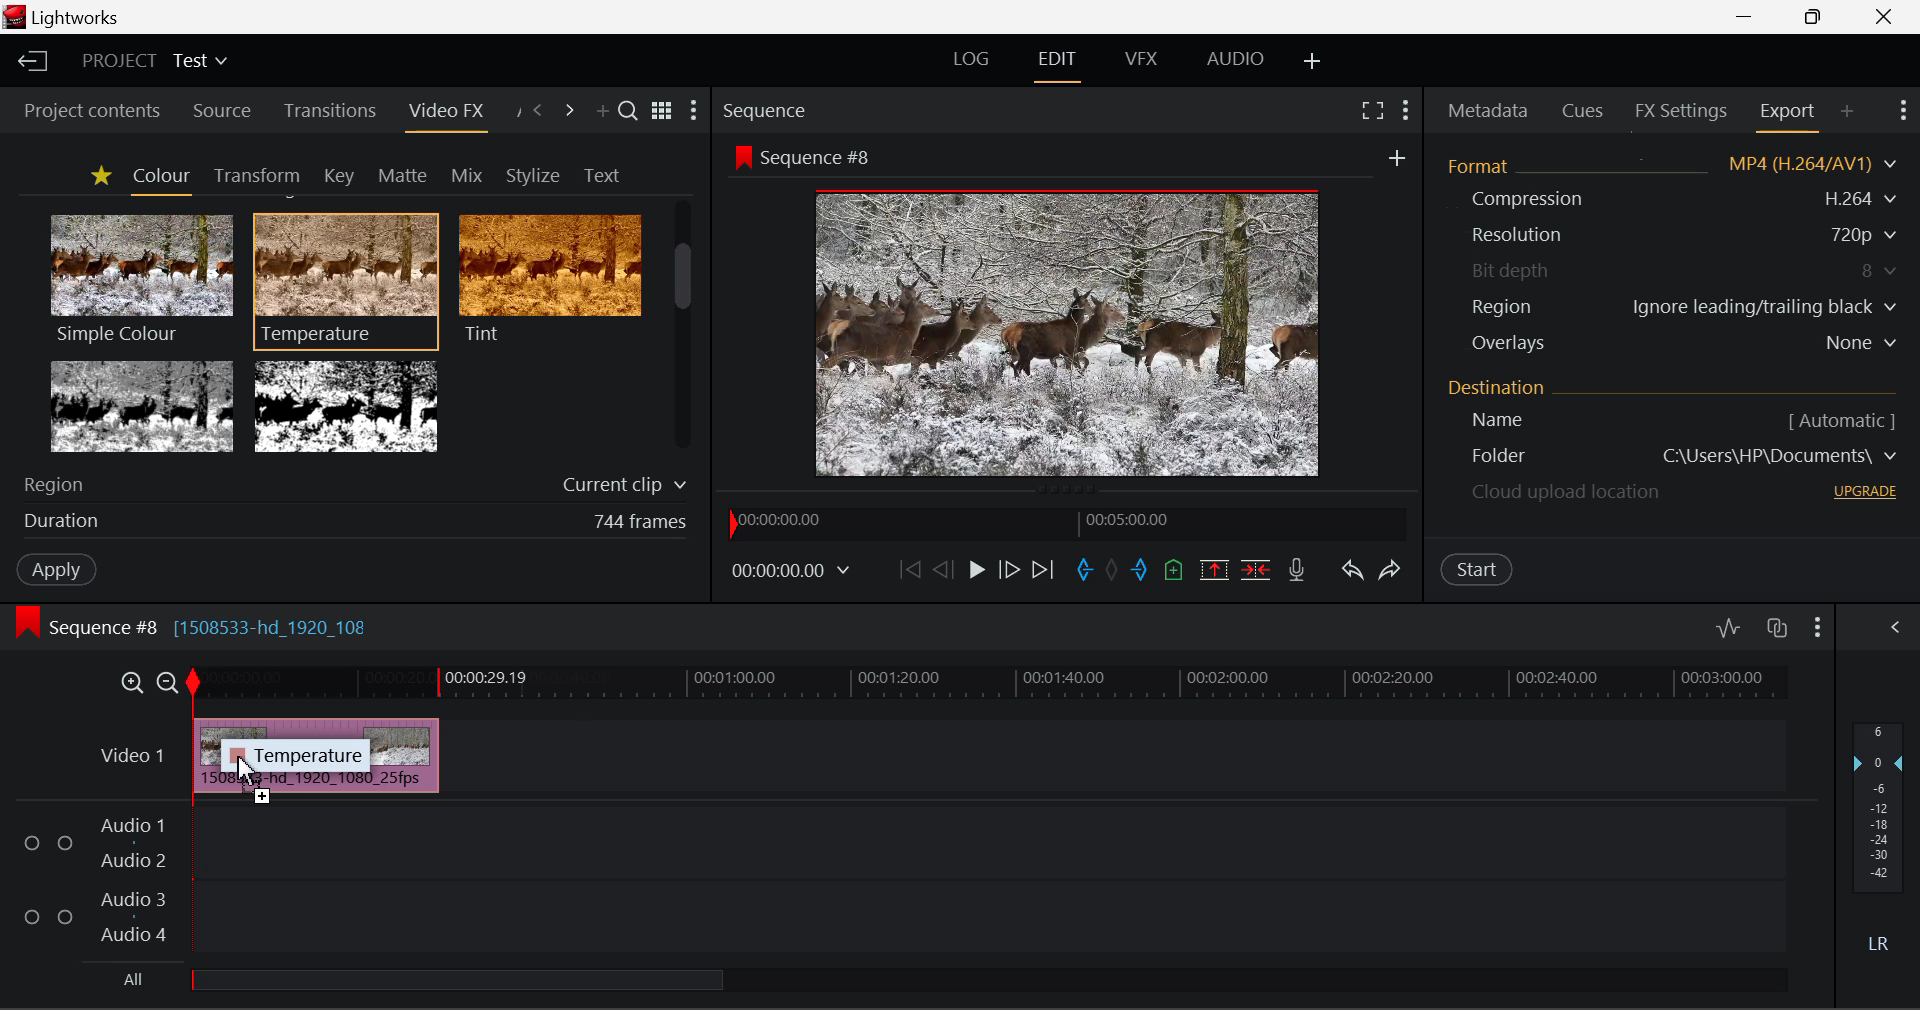 The image size is (1920, 1010). Describe the element at coordinates (1057, 65) in the screenshot. I see `EDIT Layout` at that location.